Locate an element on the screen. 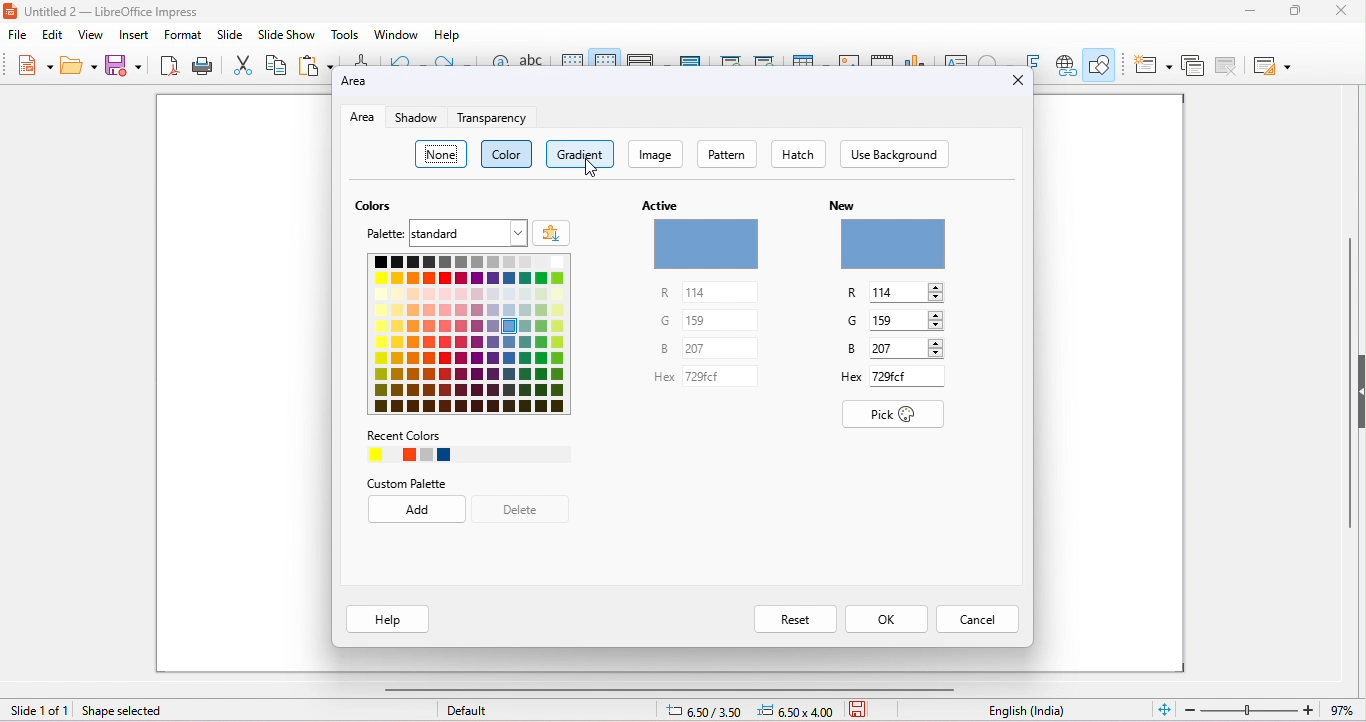  97% (zoom) is located at coordinates (1268, 710).